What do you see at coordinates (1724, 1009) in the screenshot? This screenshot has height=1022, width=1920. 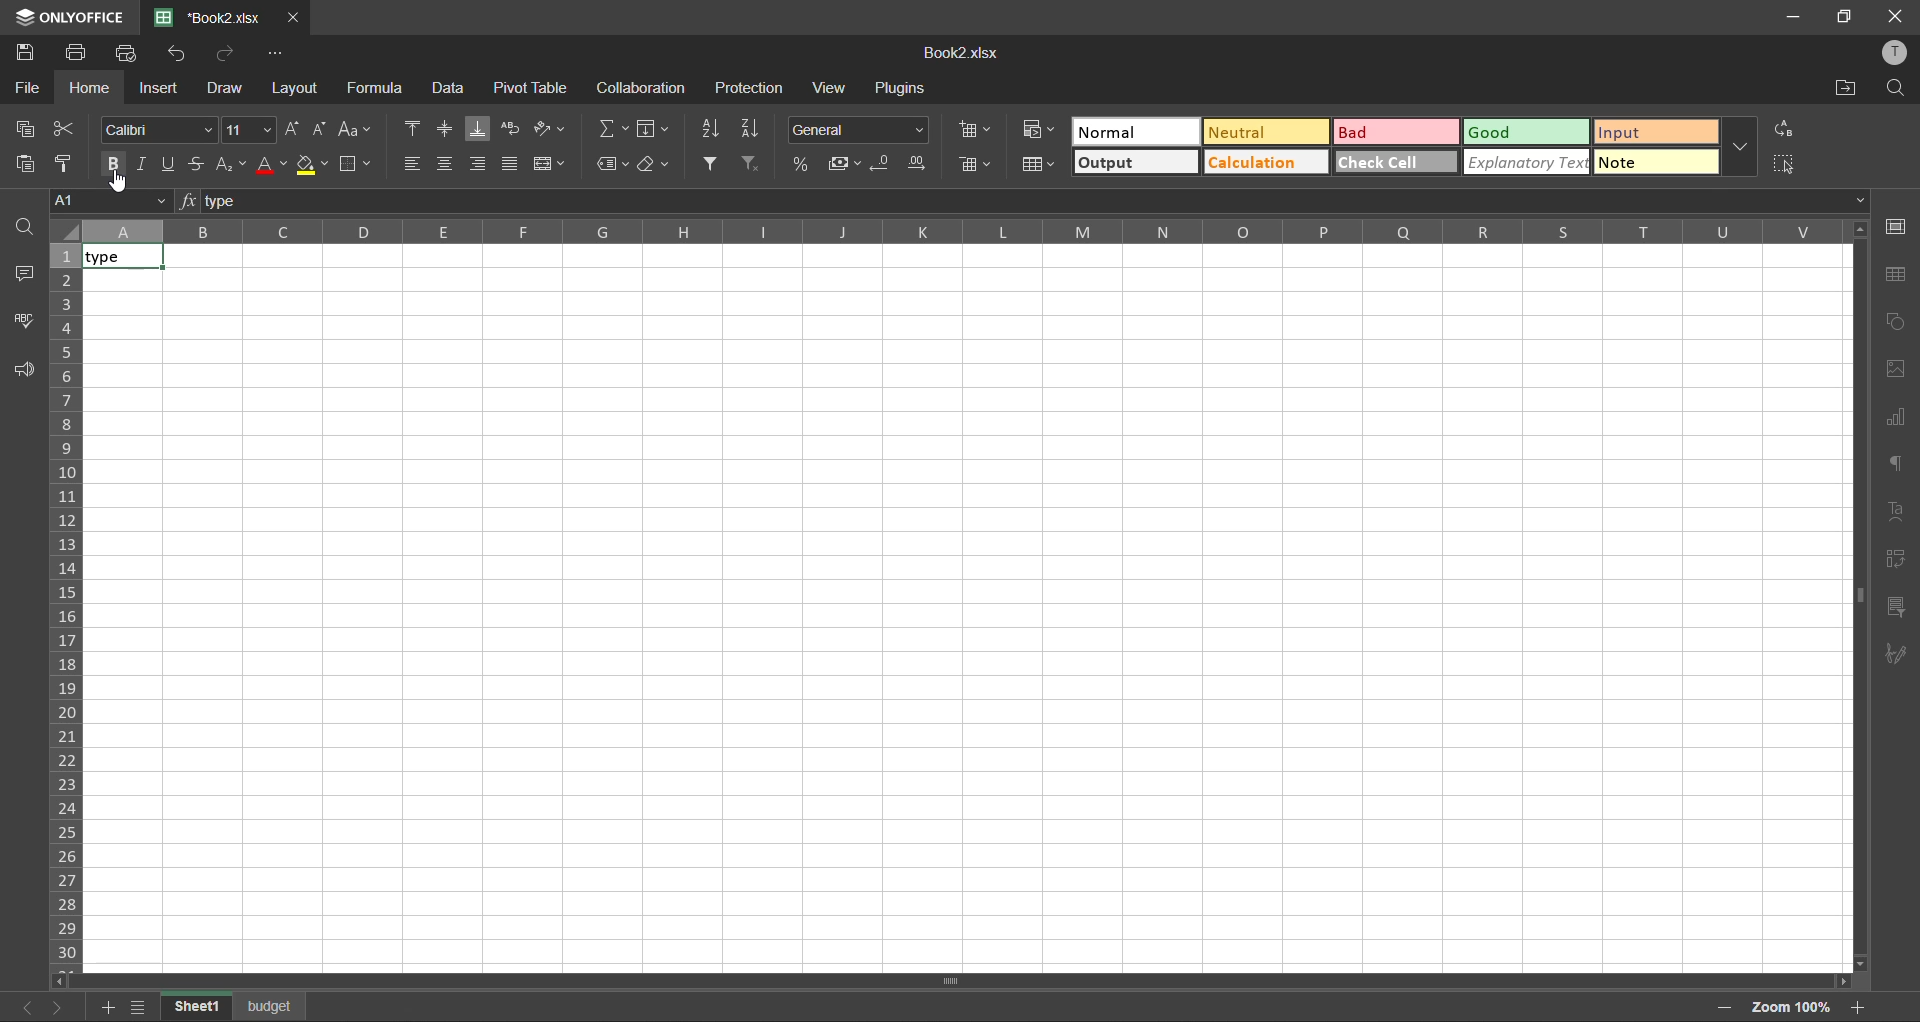 I see `zoom out` at bounding box center [1724, 1009].